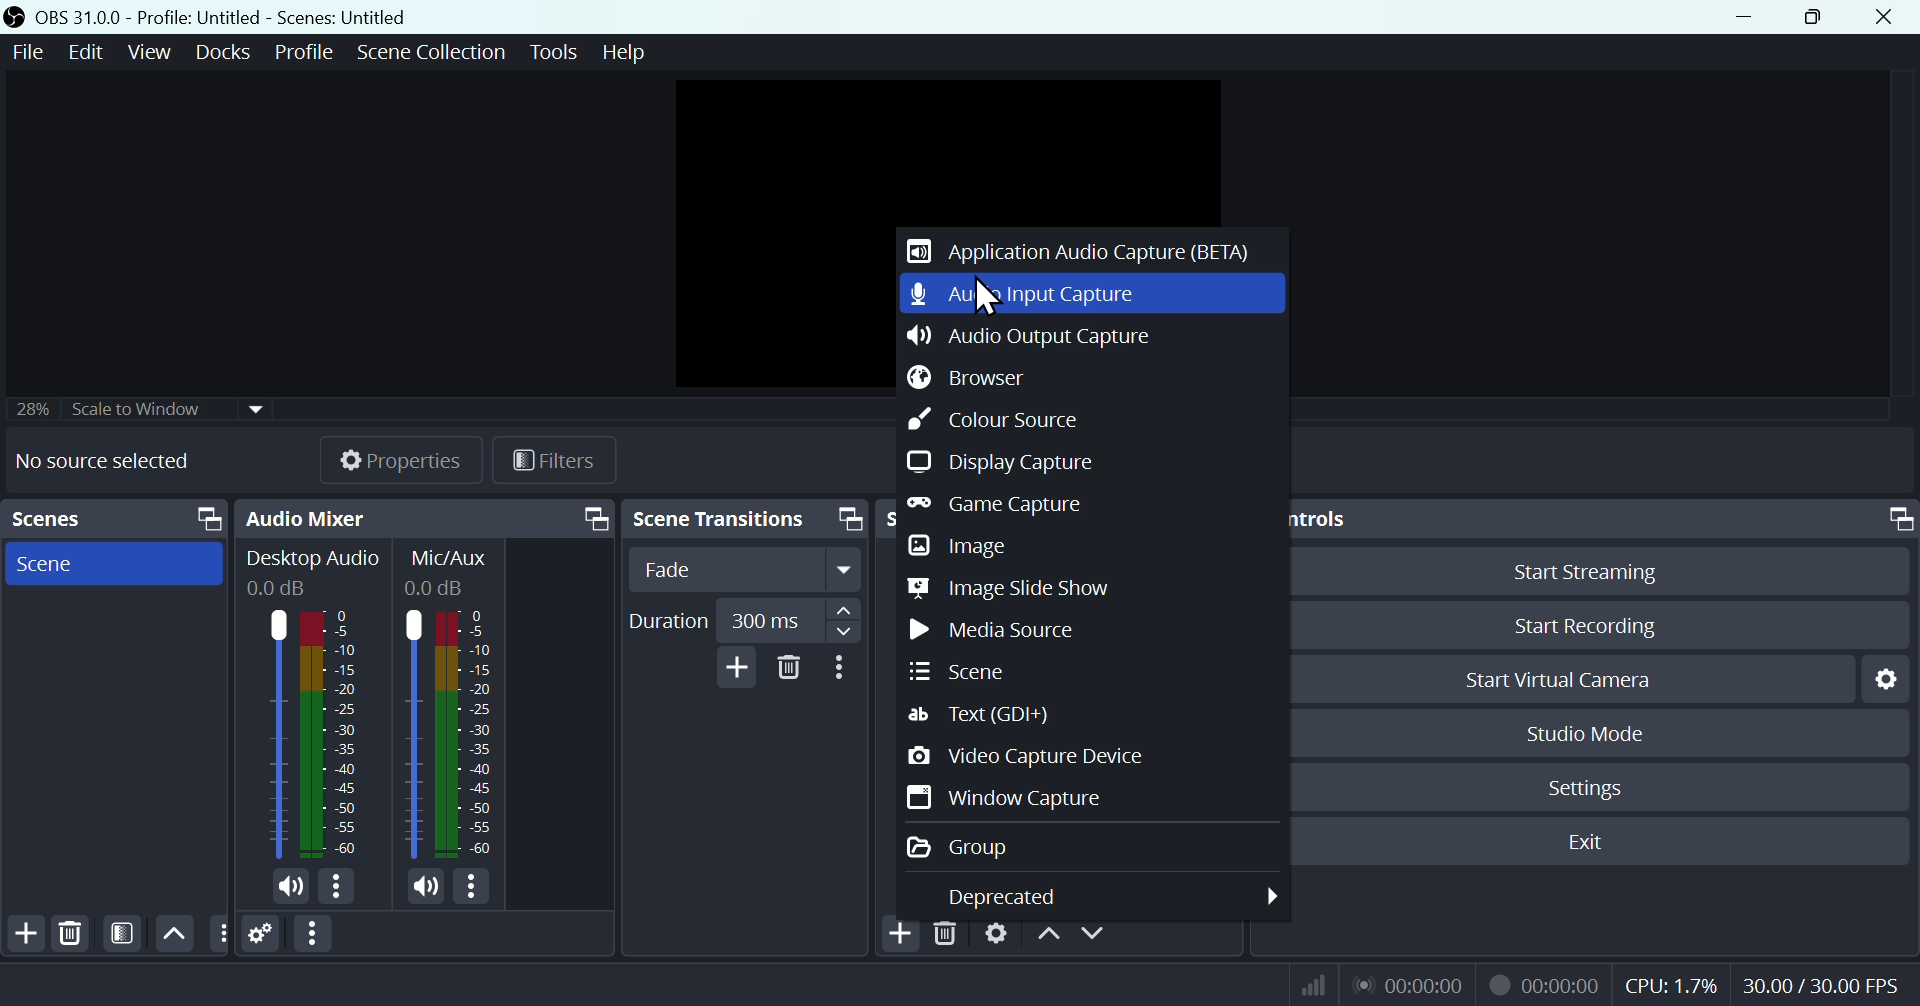 The image size is (1920, 1006). Describe the element at coordinates (82, 52) in the screenshot. I see `Edit` at that location.